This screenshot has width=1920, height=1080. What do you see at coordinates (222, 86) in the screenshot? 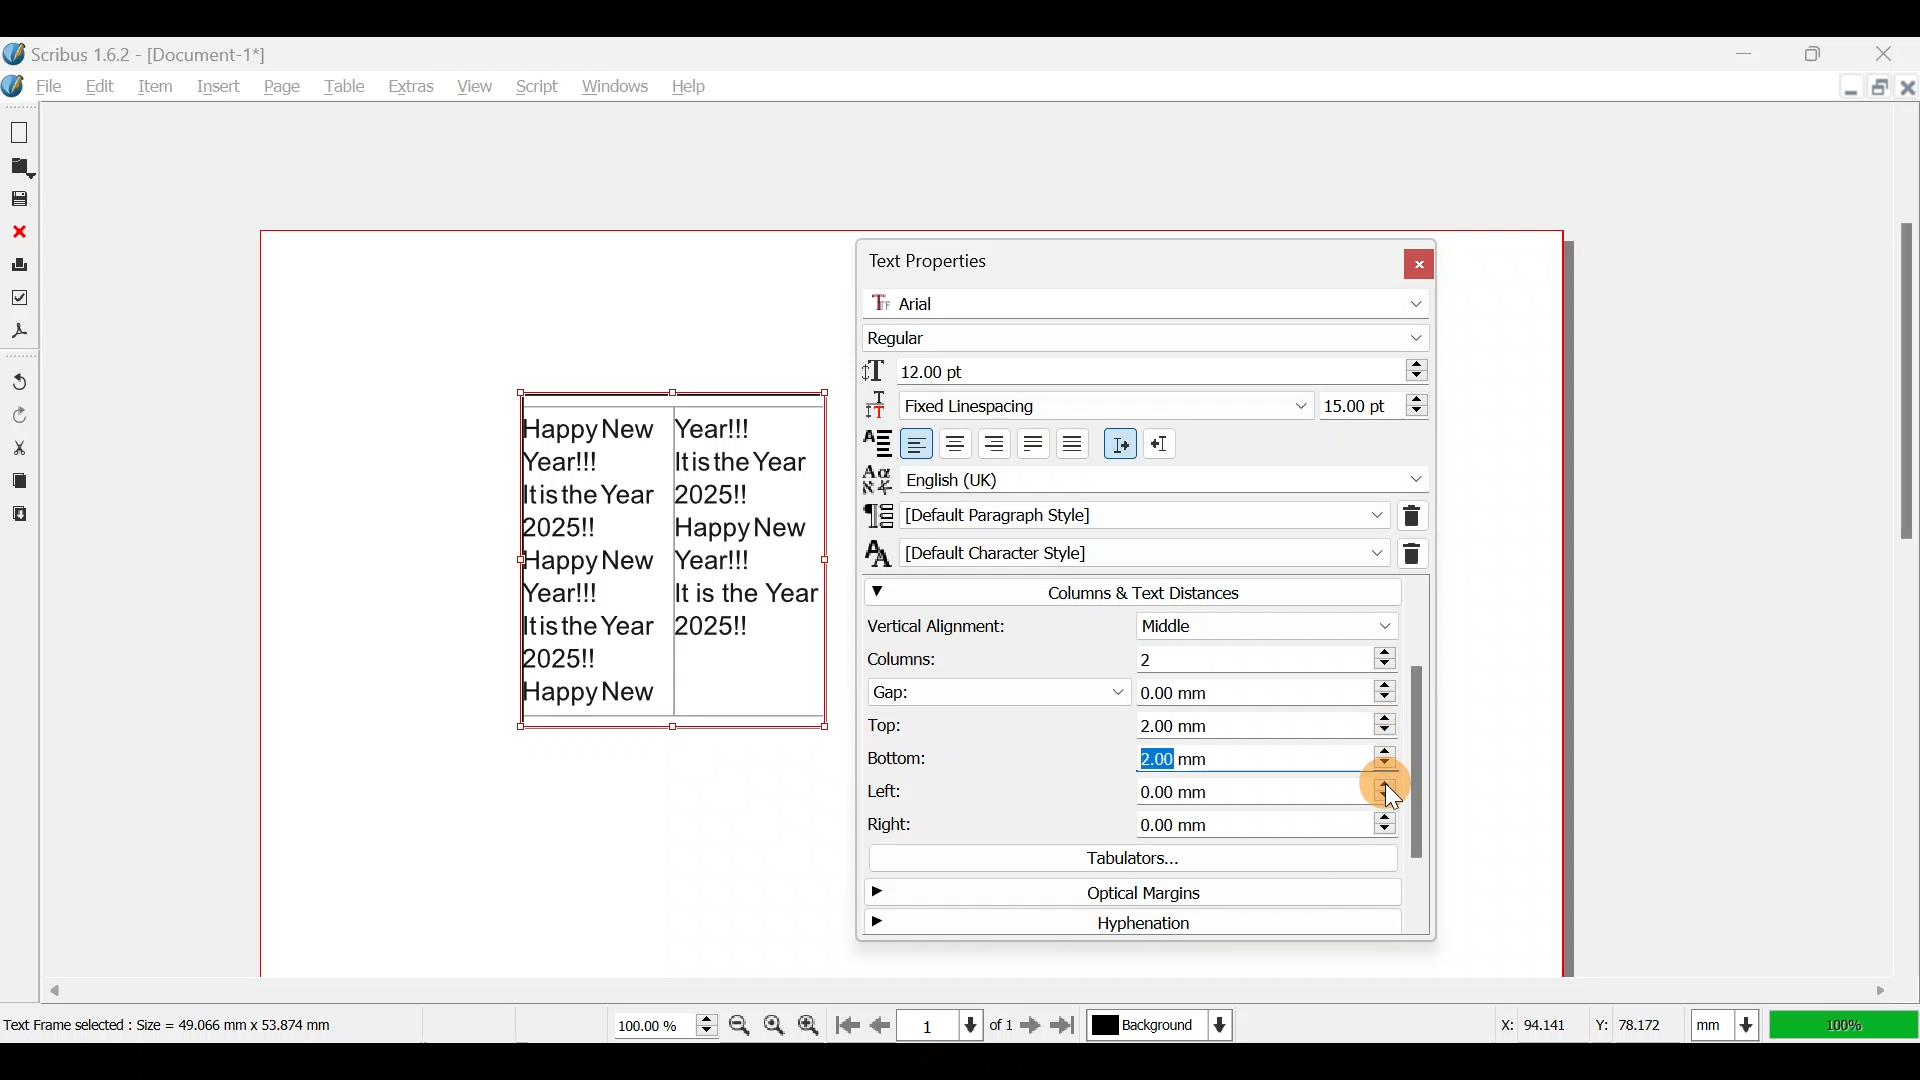
I see `Insert` at bounding box center [222, 86].